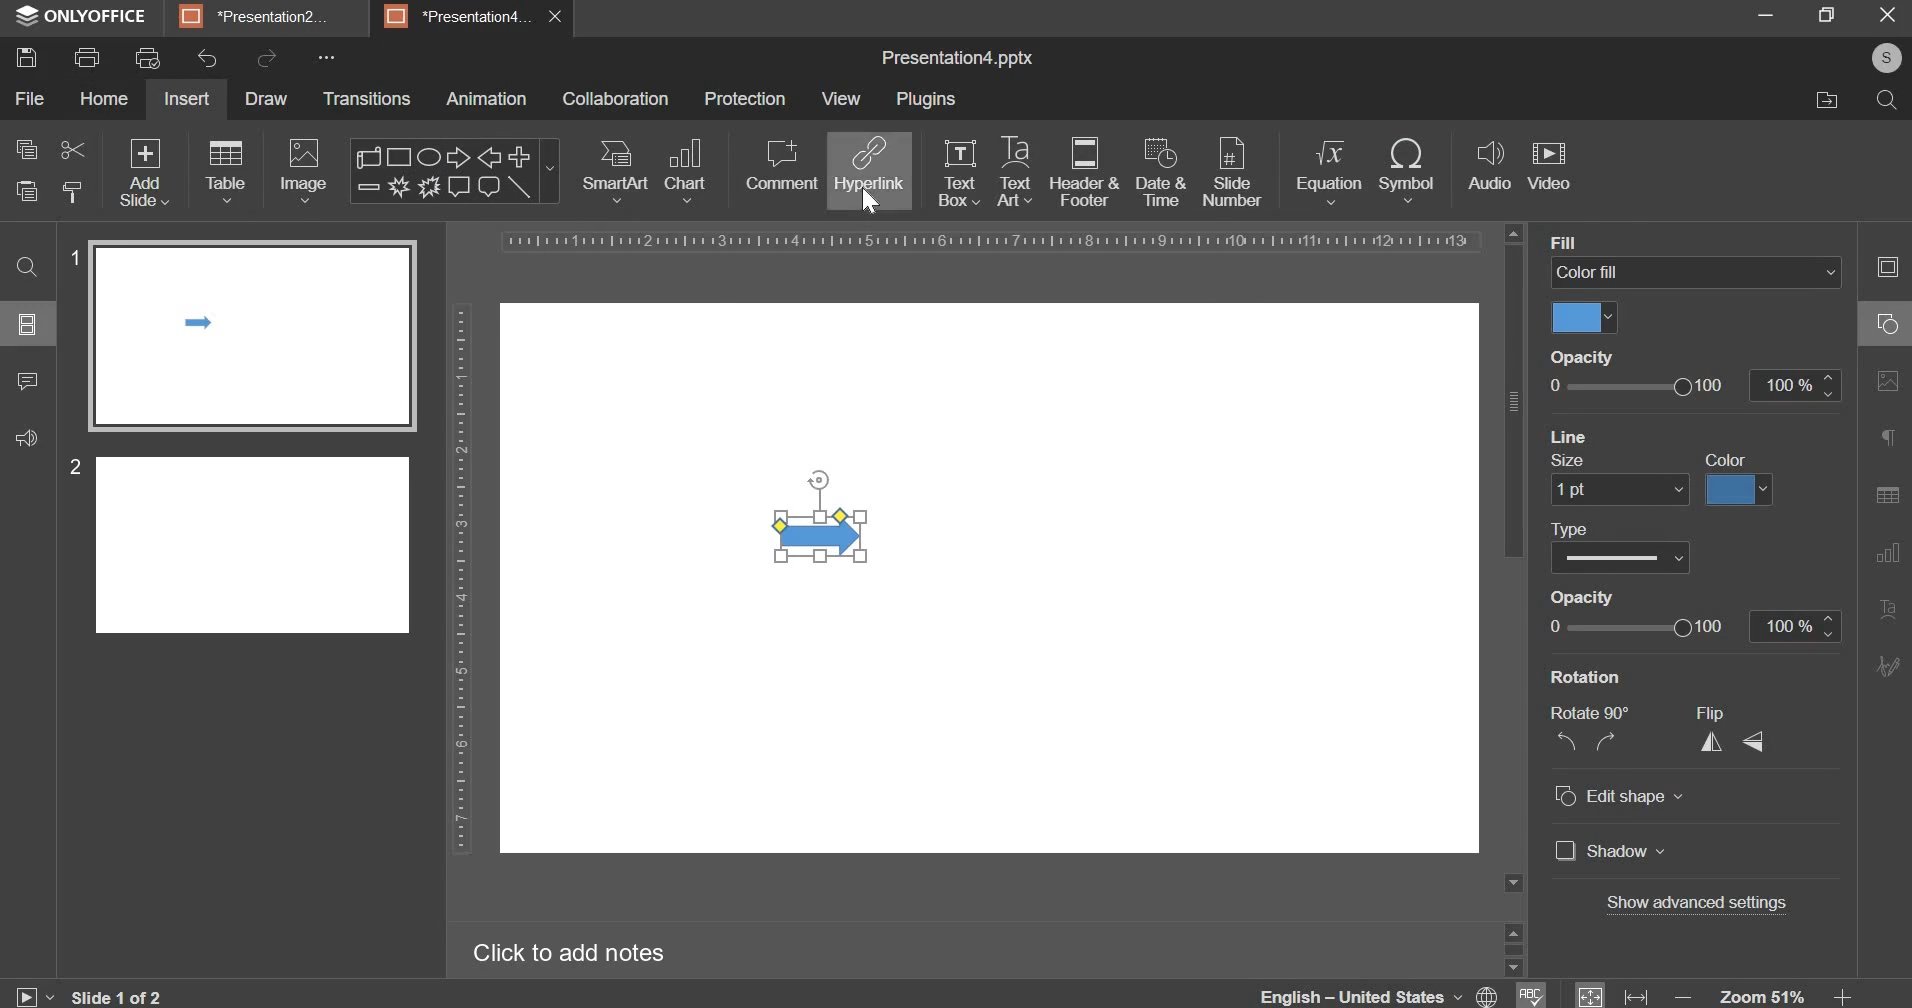 The width and height of the screenshot is (1912, 1008). What do you see at coordinates (187, 99) in the screenshot?
I see `insert` at bounding box center [187, 99].